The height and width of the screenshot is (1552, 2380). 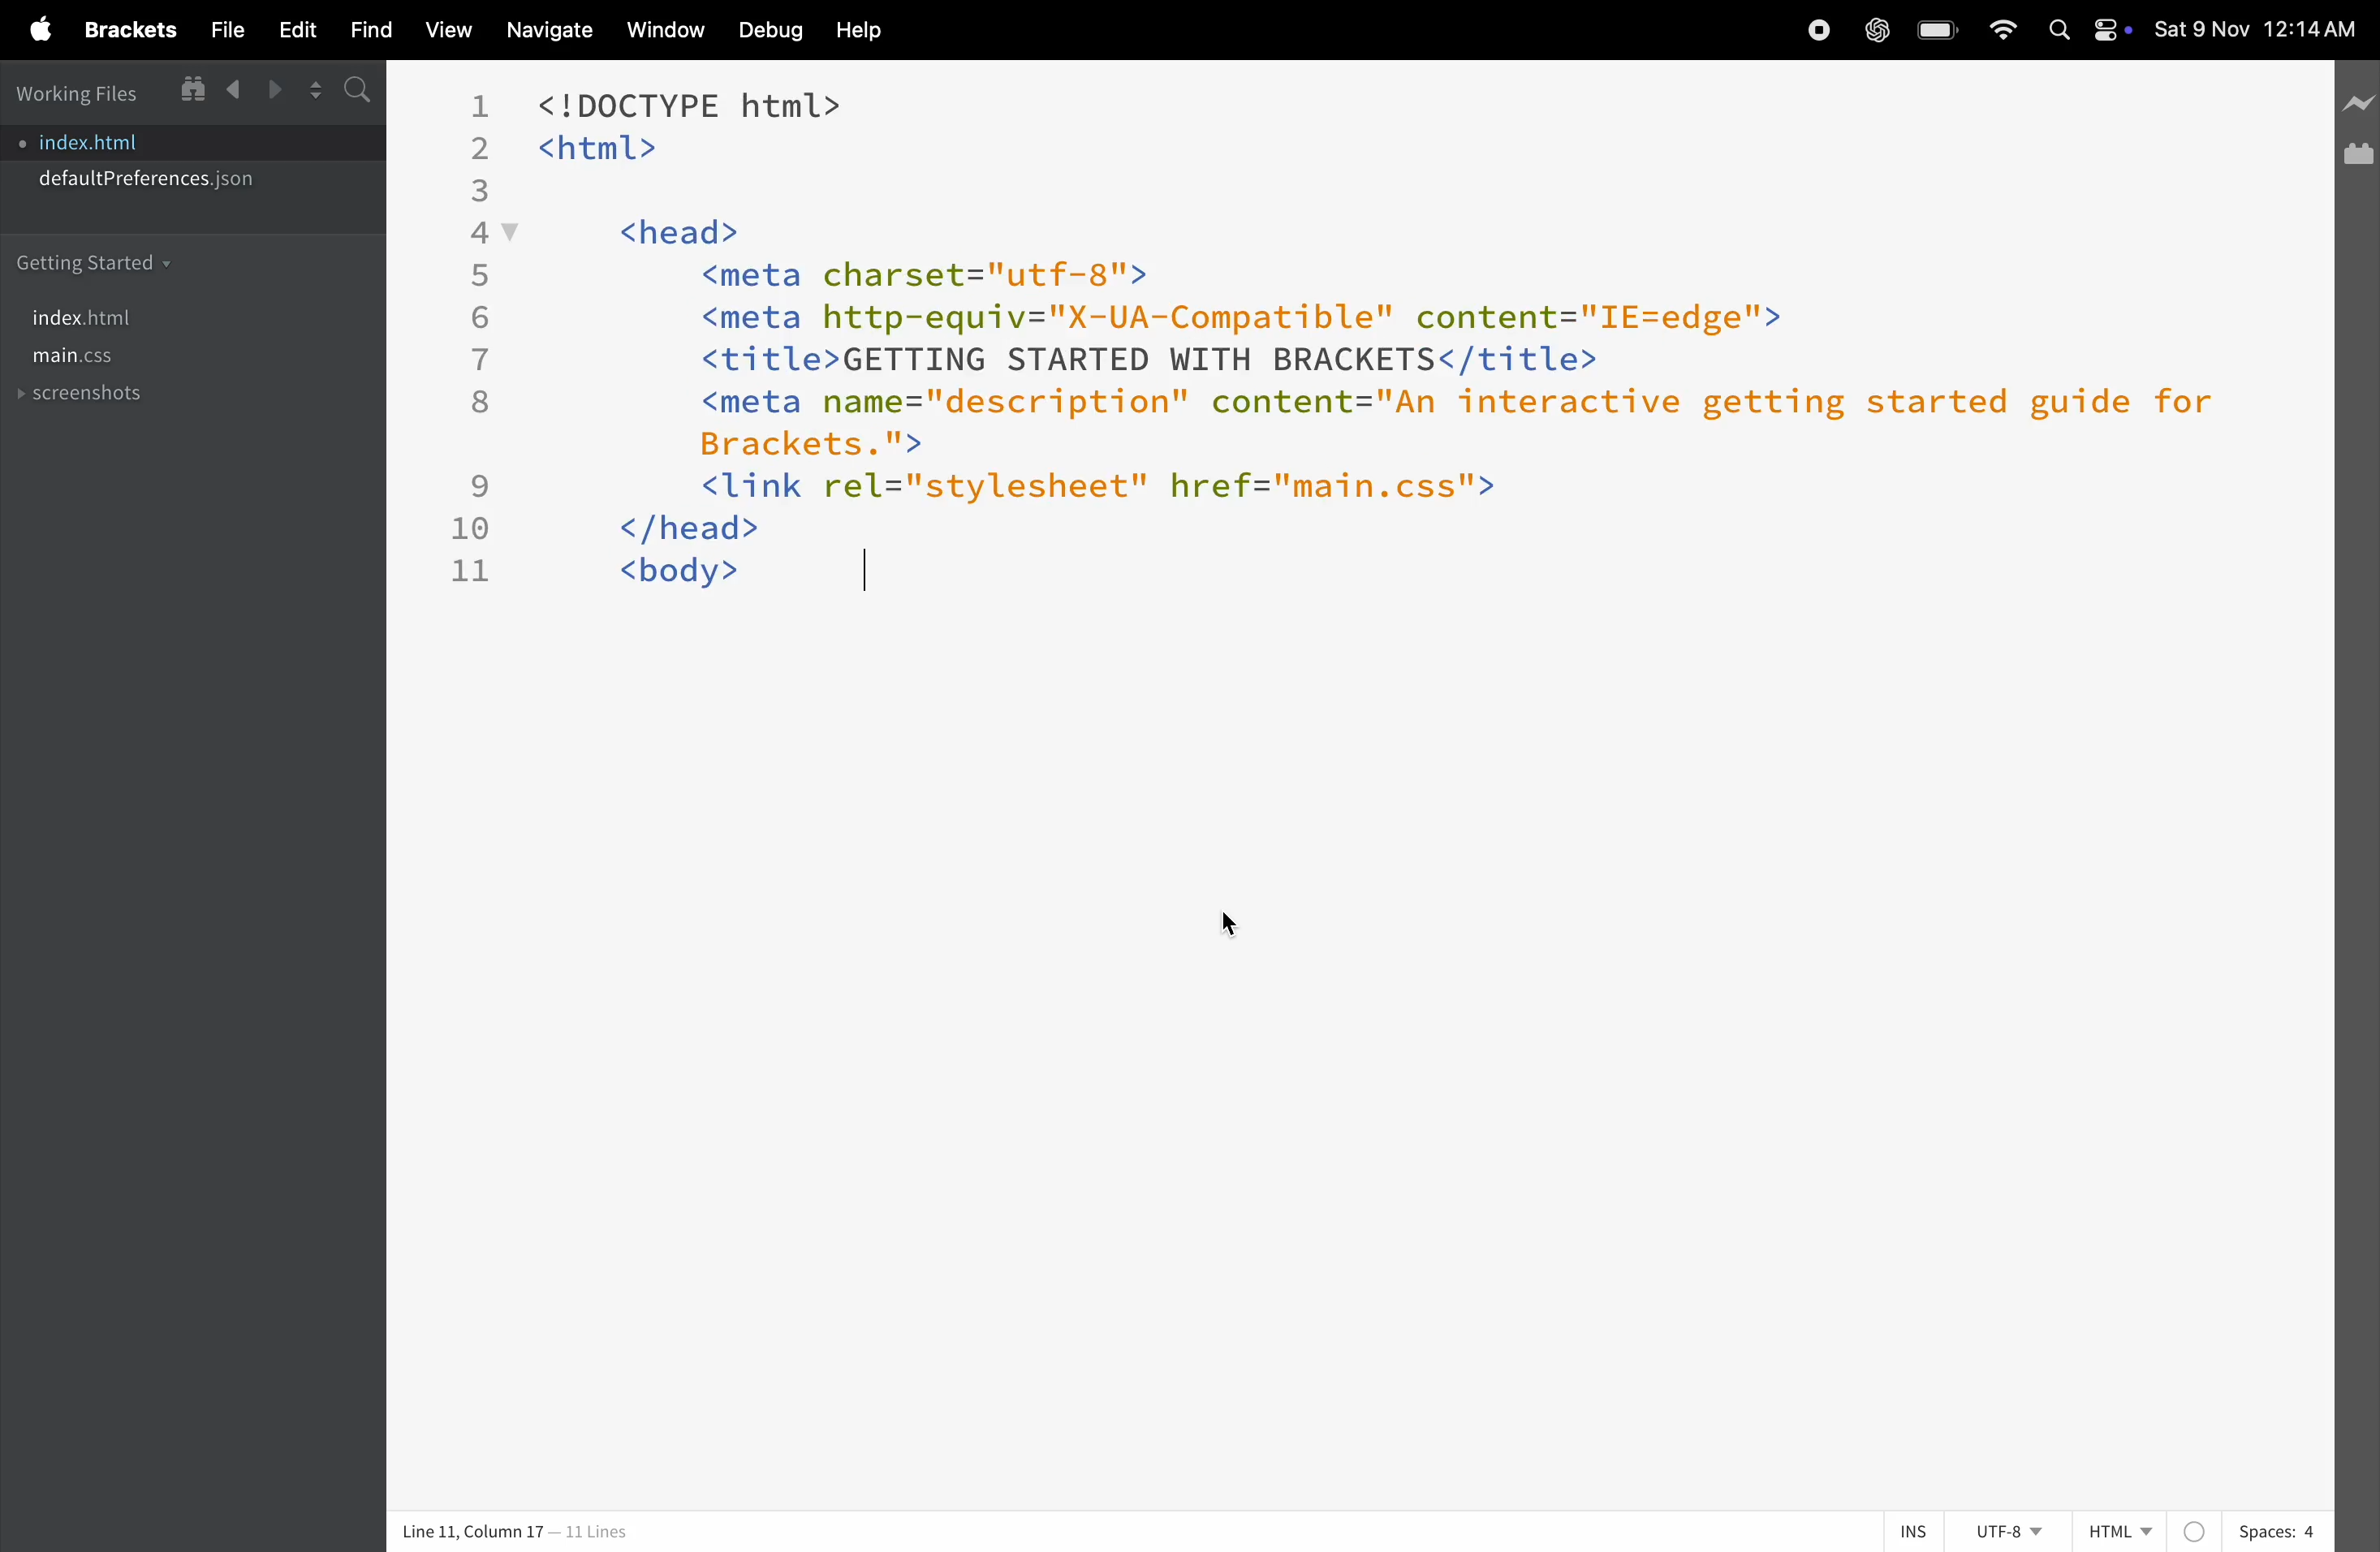 What do you see at coordinates (180, 358) in the screenshot?
I see `main.css` at bounding box center [180, 358].